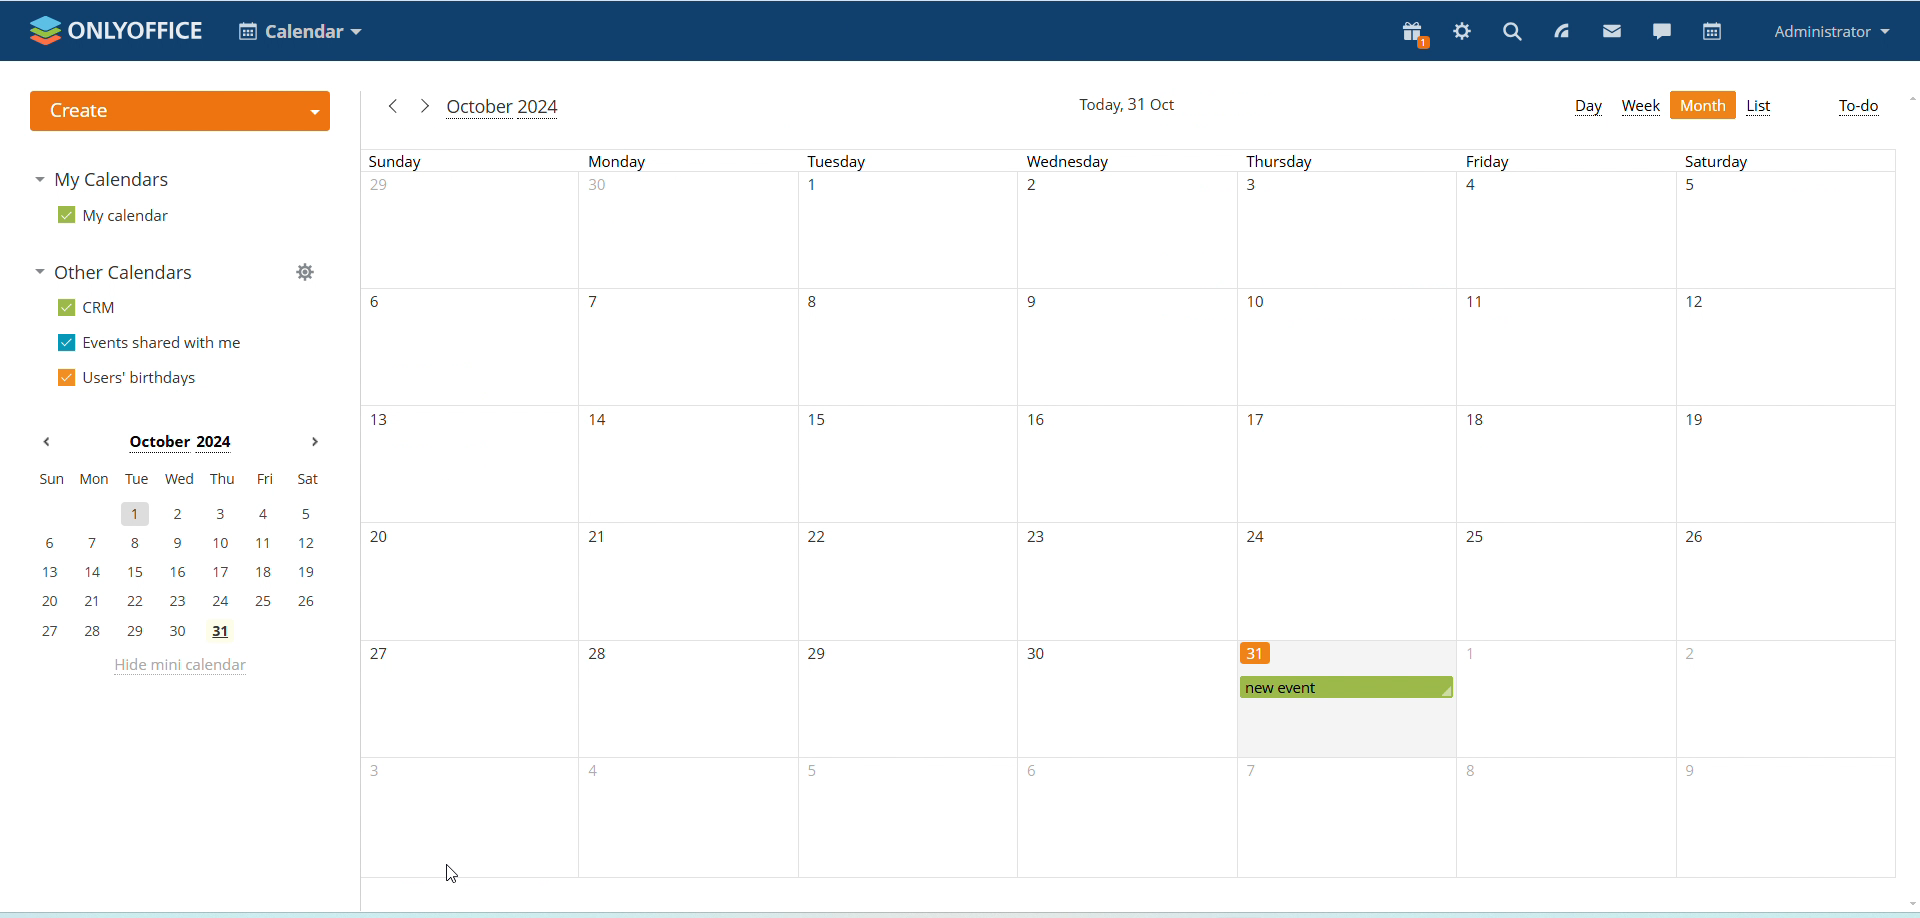  What do you see at coordinates (1563, 33) in the screenshot?
I see `feed` at bounding box center [1563, 33].